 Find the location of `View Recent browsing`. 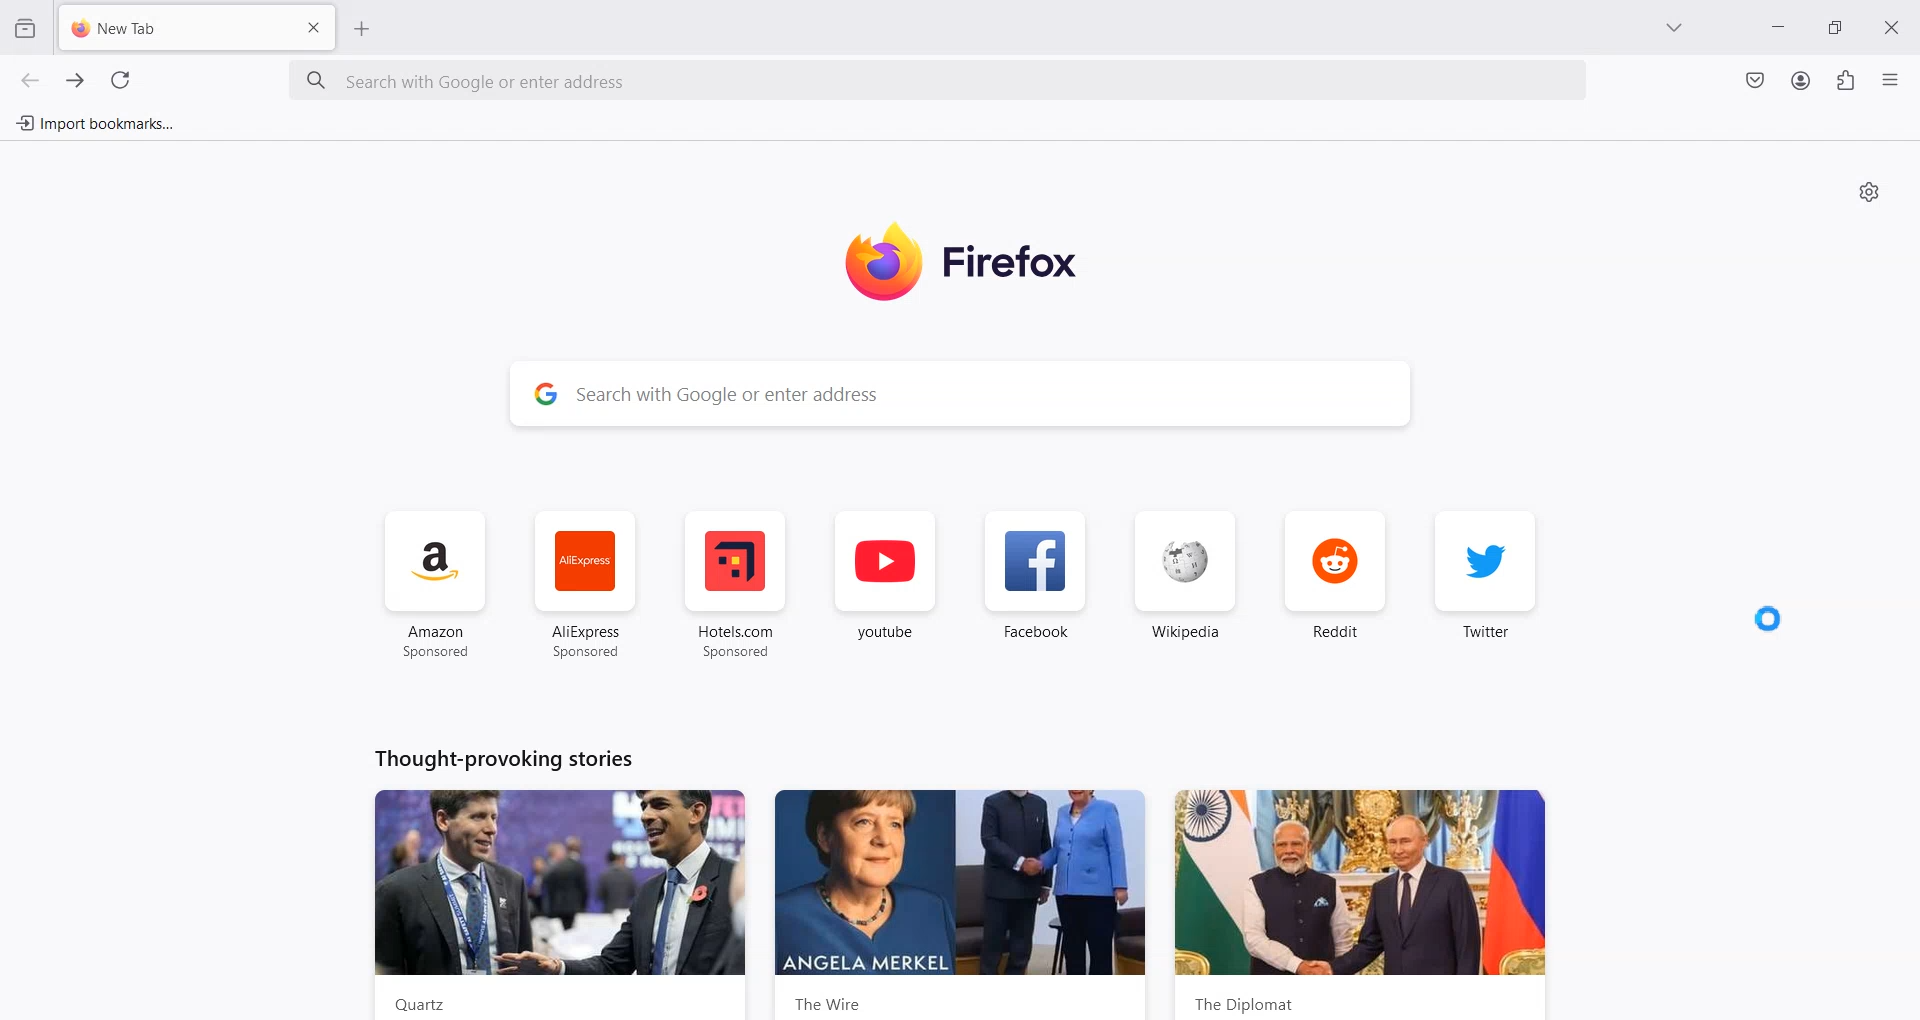

View Recent browsing is located at coordinates (25, 27).